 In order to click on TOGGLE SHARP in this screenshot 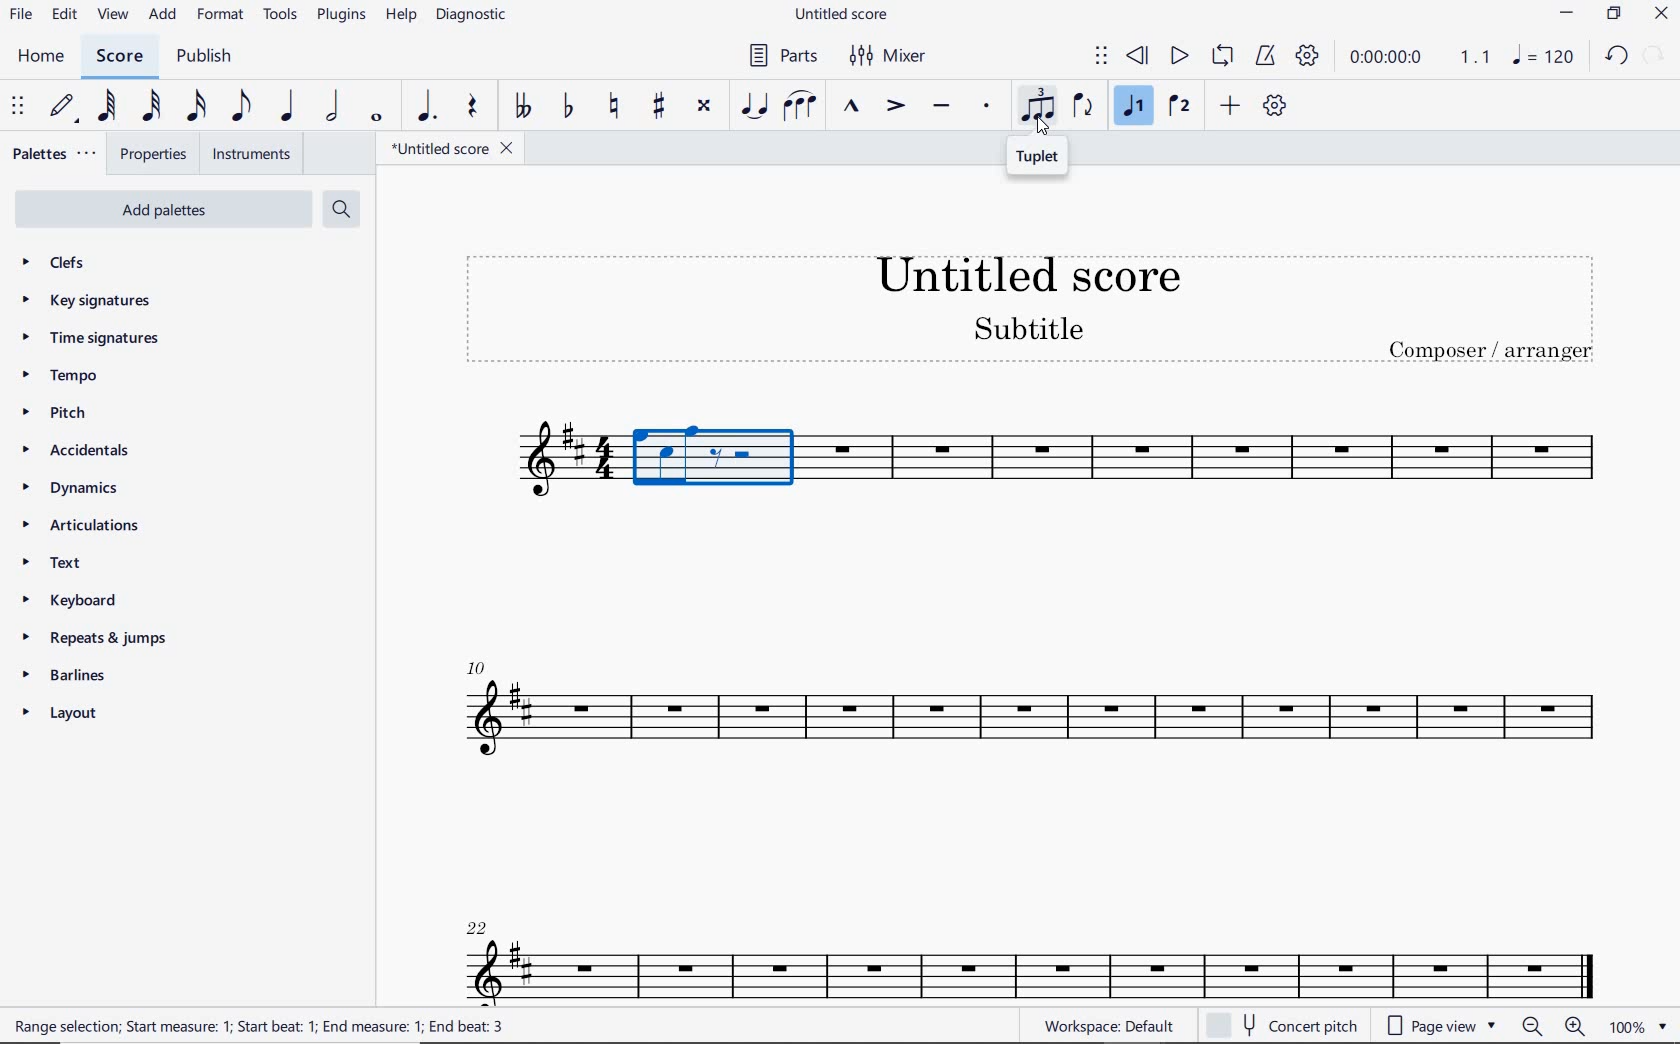, I will do `click(656, 107)`.